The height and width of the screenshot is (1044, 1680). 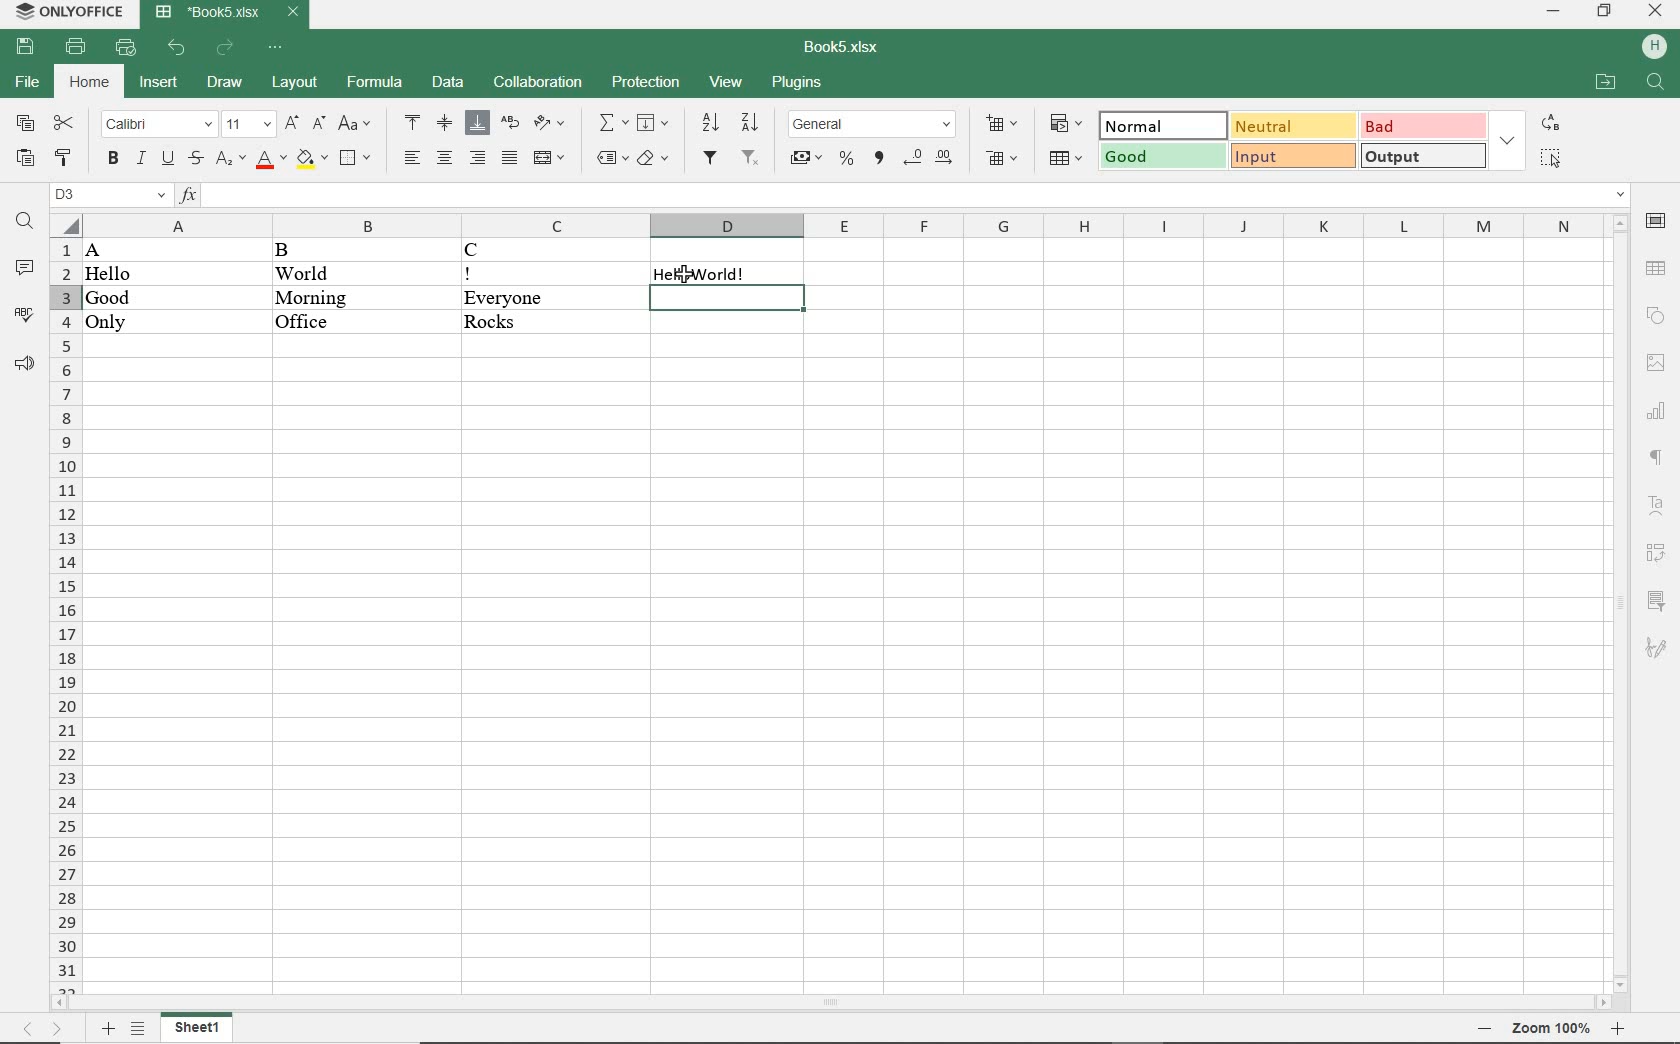 I want to click on BORDERS, so click(x=355, y=157).